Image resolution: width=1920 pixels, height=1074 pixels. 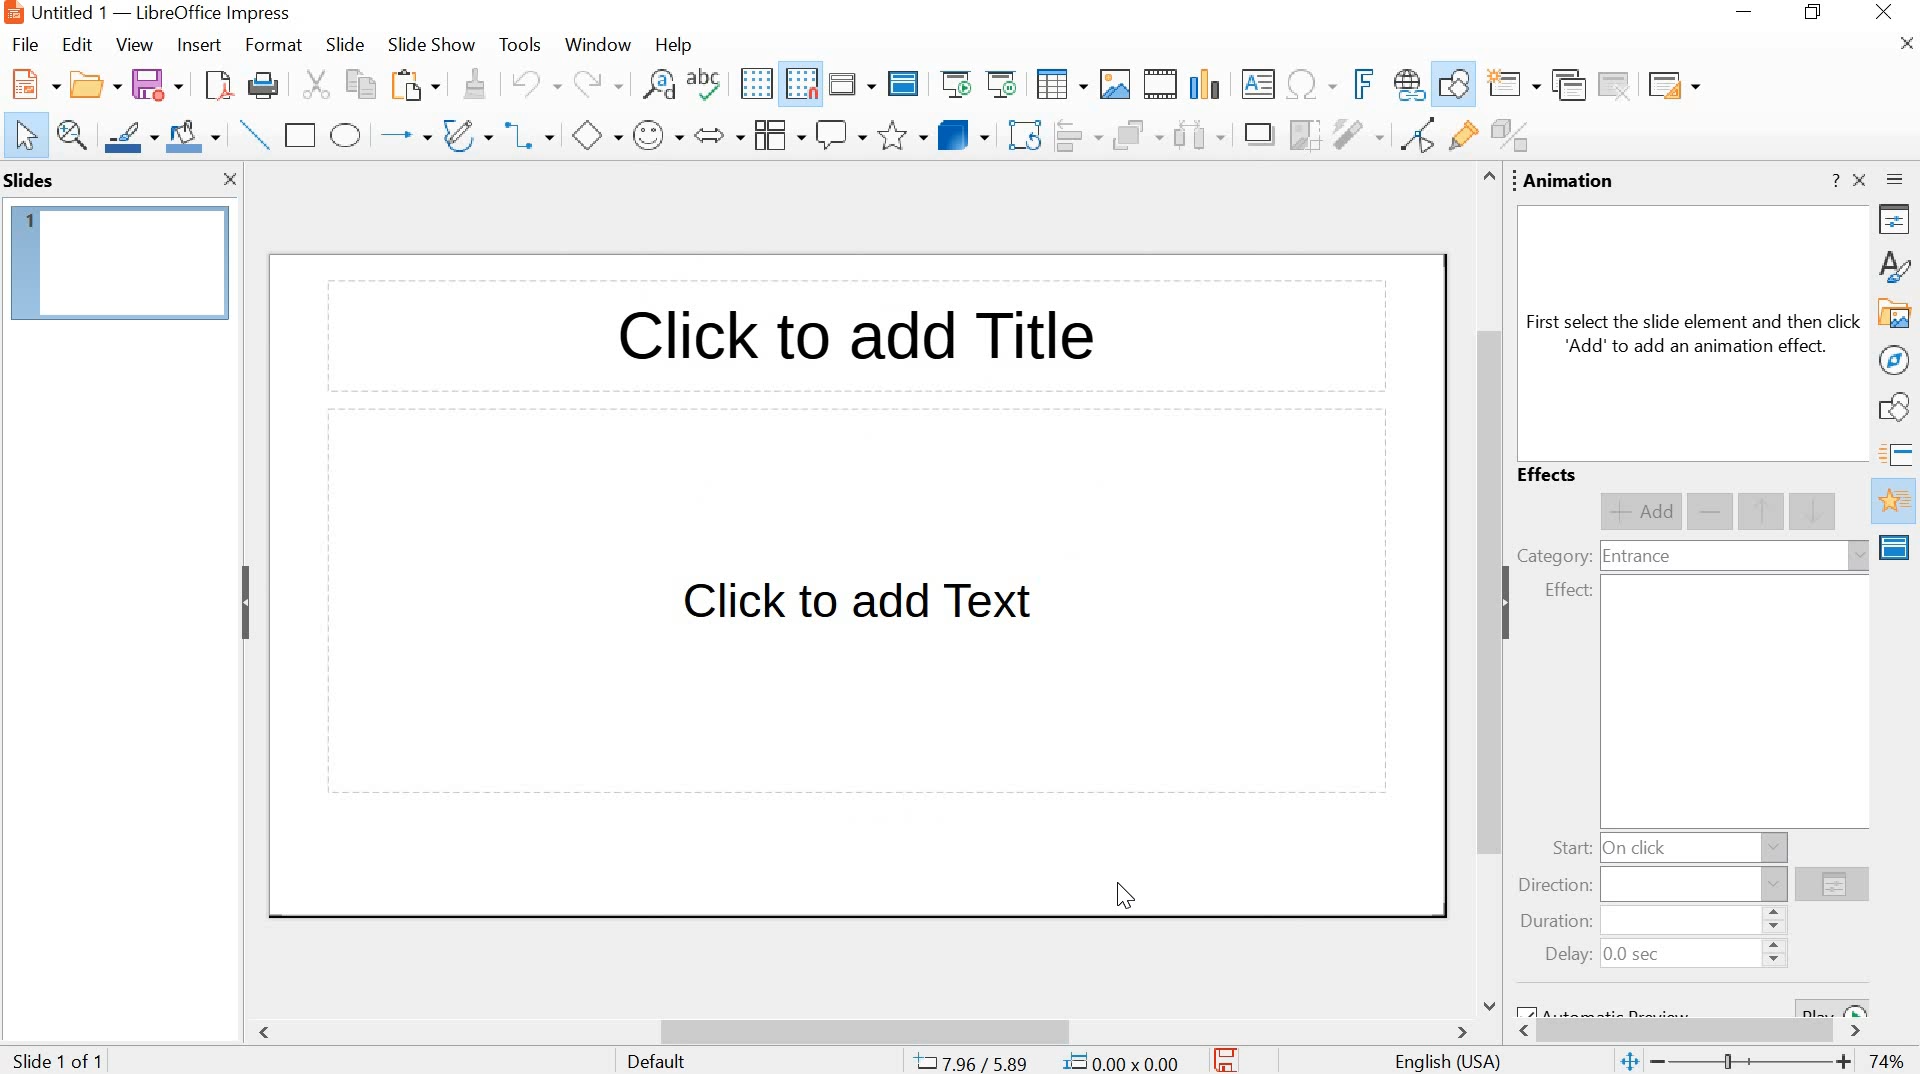 I want to click on toggle point edit mode, so click(x=1413, y=139).